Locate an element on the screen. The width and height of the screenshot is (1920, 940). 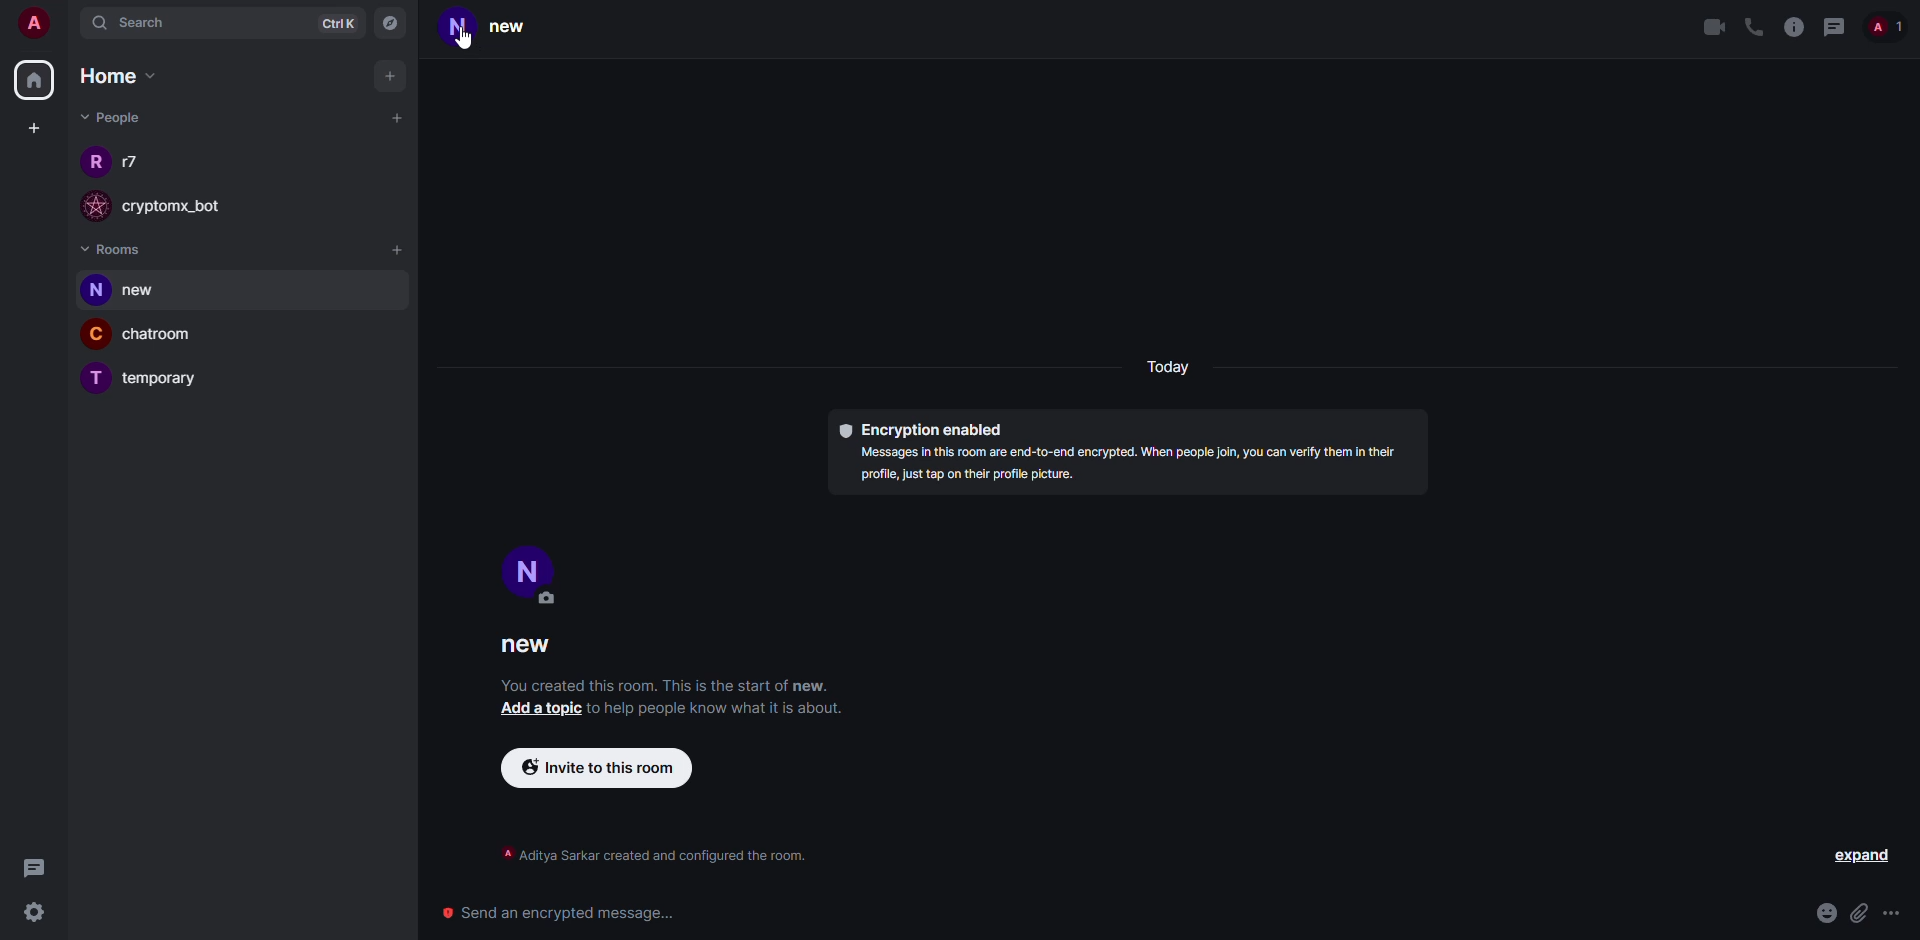
profile is located at coordinates (457, 30).